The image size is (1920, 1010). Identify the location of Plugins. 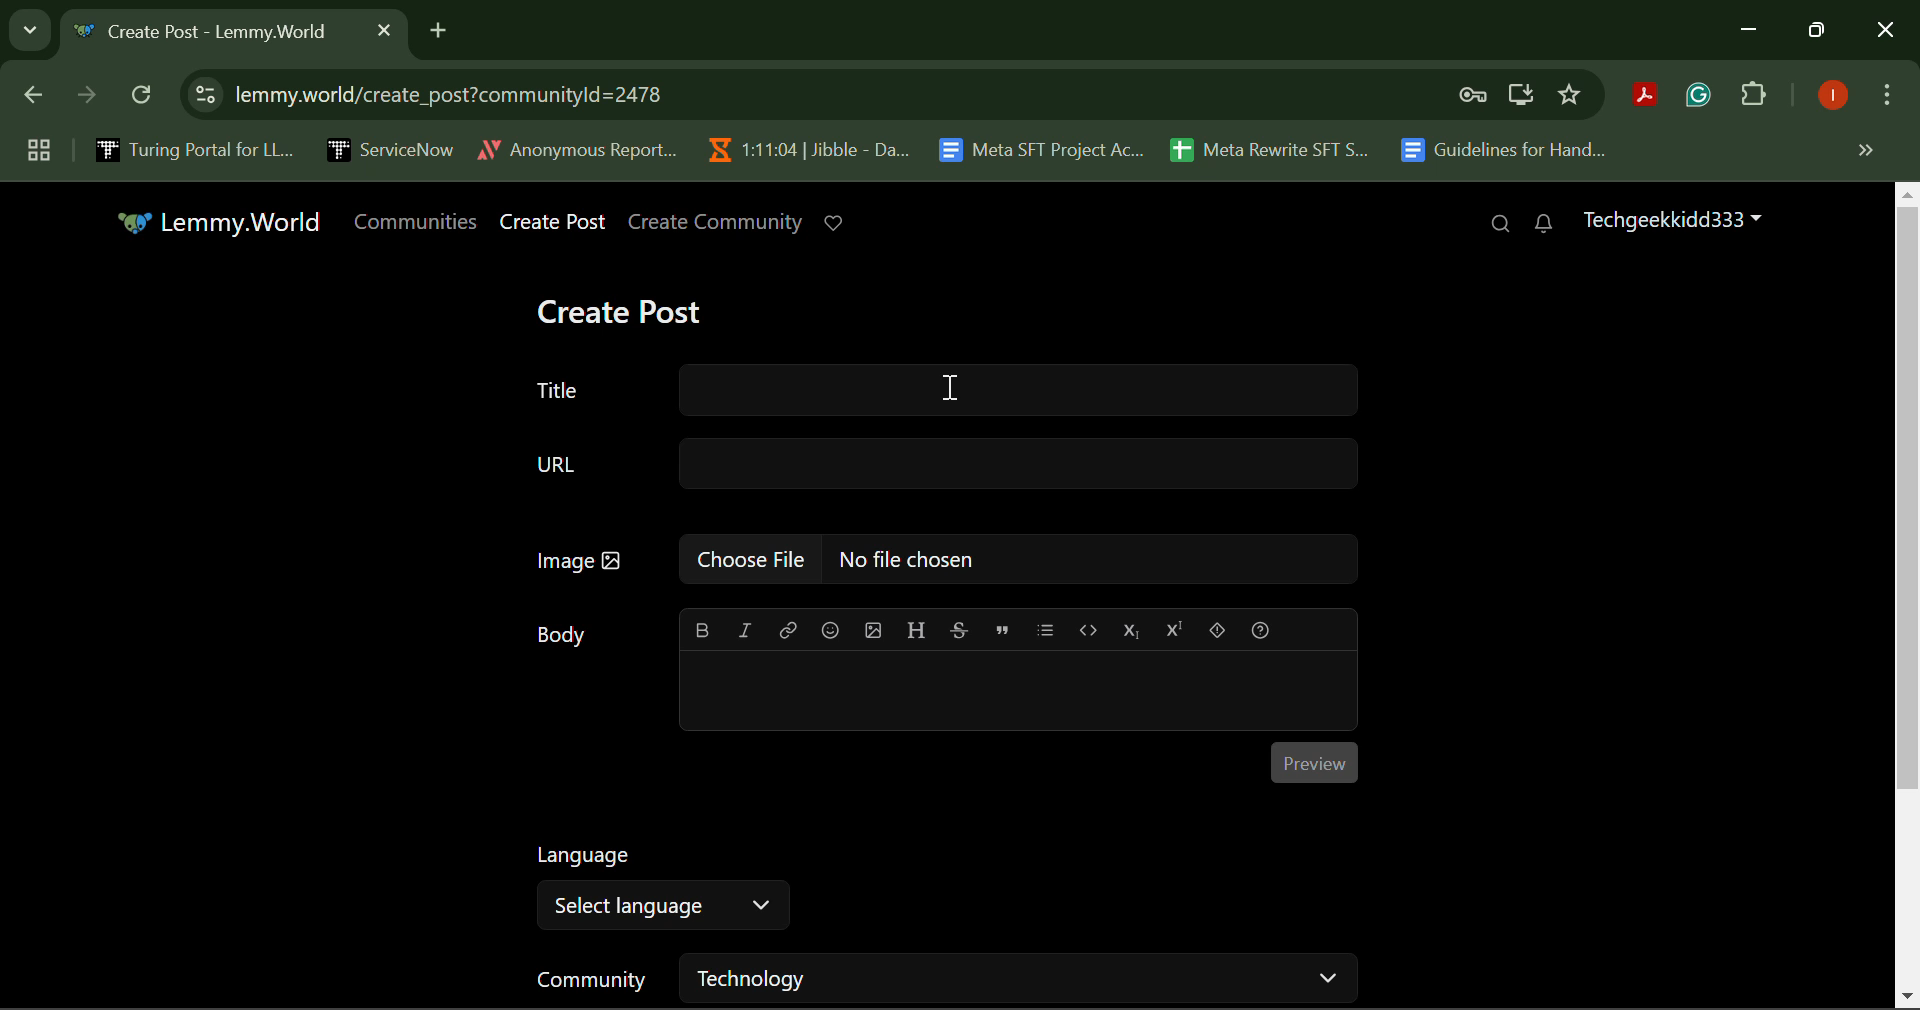
(1754, 98).